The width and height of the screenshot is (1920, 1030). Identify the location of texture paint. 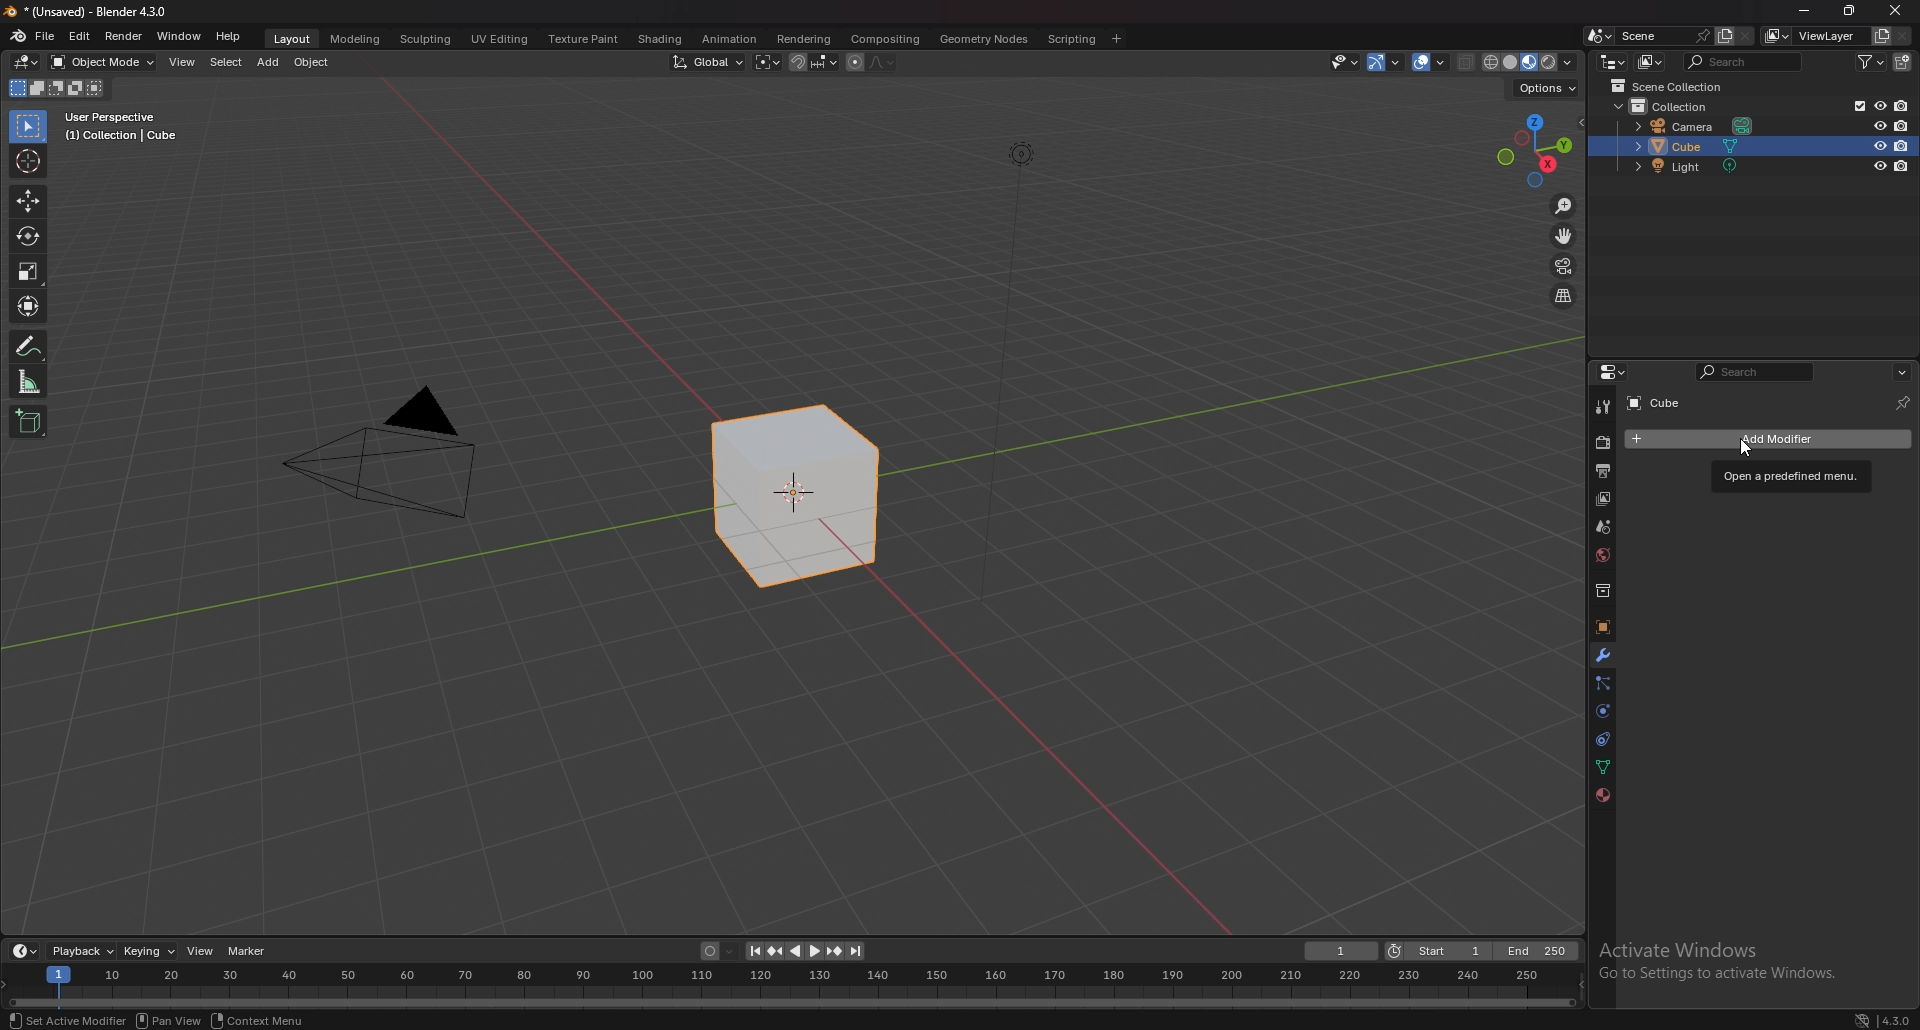
(584, 39).